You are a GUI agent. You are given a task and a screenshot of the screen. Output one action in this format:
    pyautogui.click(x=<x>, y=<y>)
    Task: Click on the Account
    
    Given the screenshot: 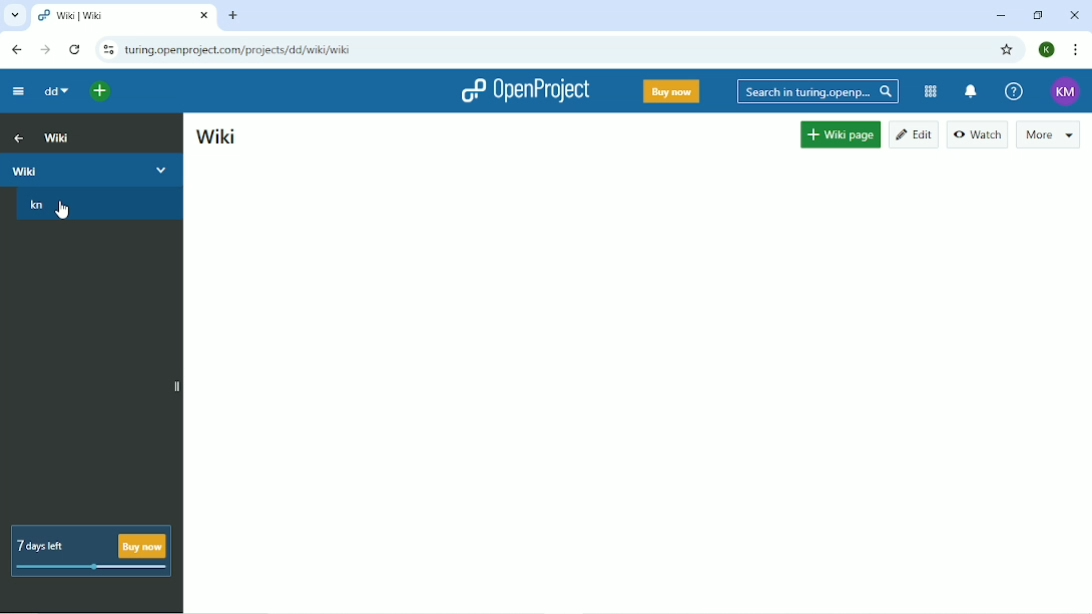 What is the action you would take?
    pyautogui.click(x=1065, y=91)
    